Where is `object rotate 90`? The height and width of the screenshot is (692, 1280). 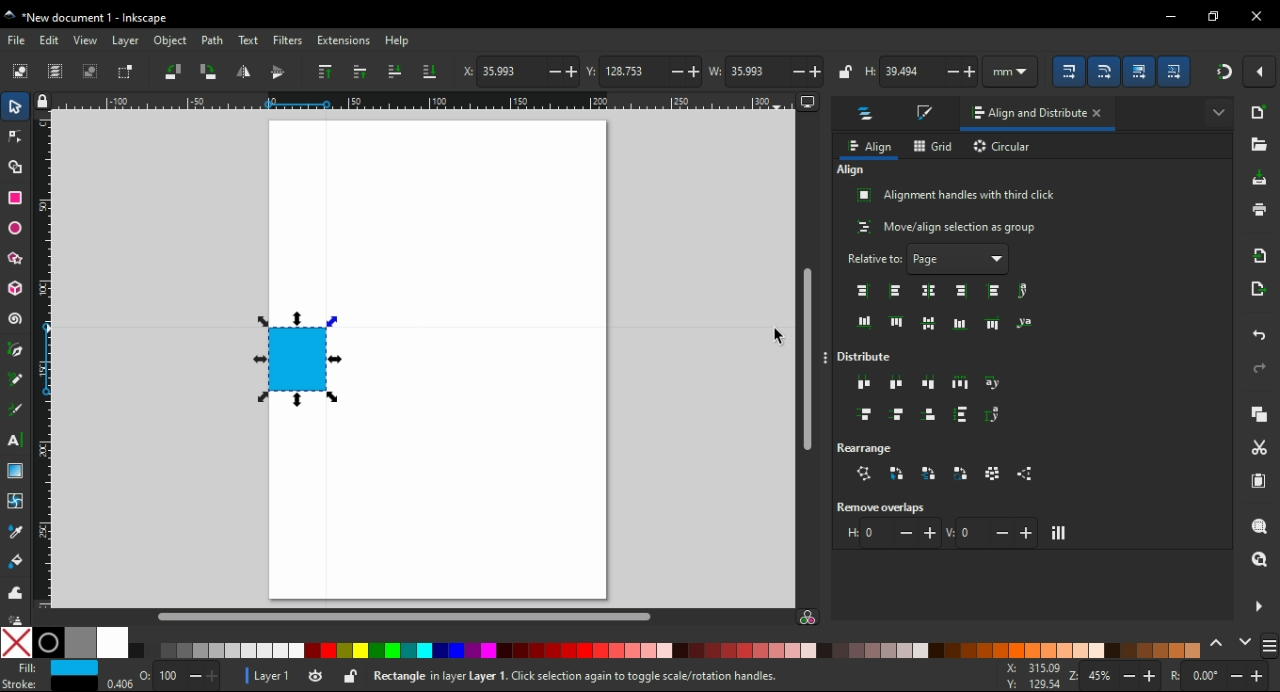
object rotate 90 is located at coordinates (211, 72).